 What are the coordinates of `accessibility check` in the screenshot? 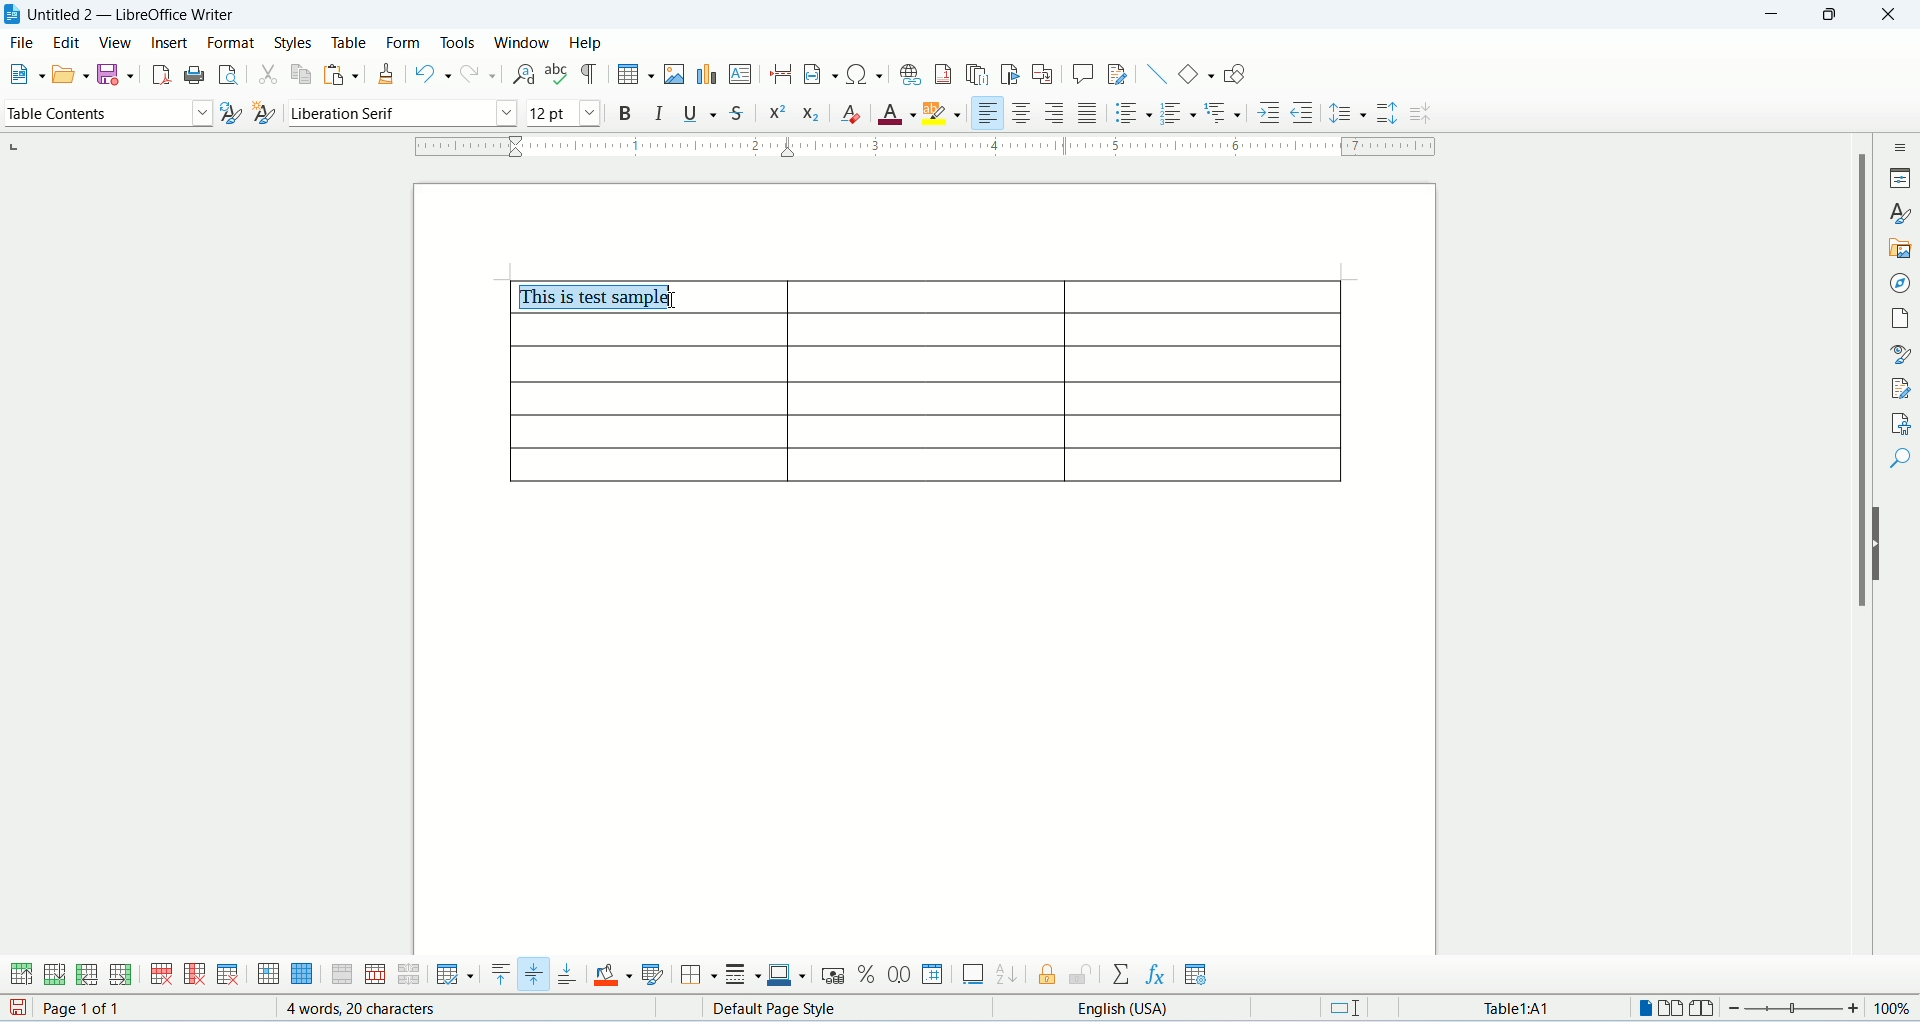 It's located at (1902, 421).